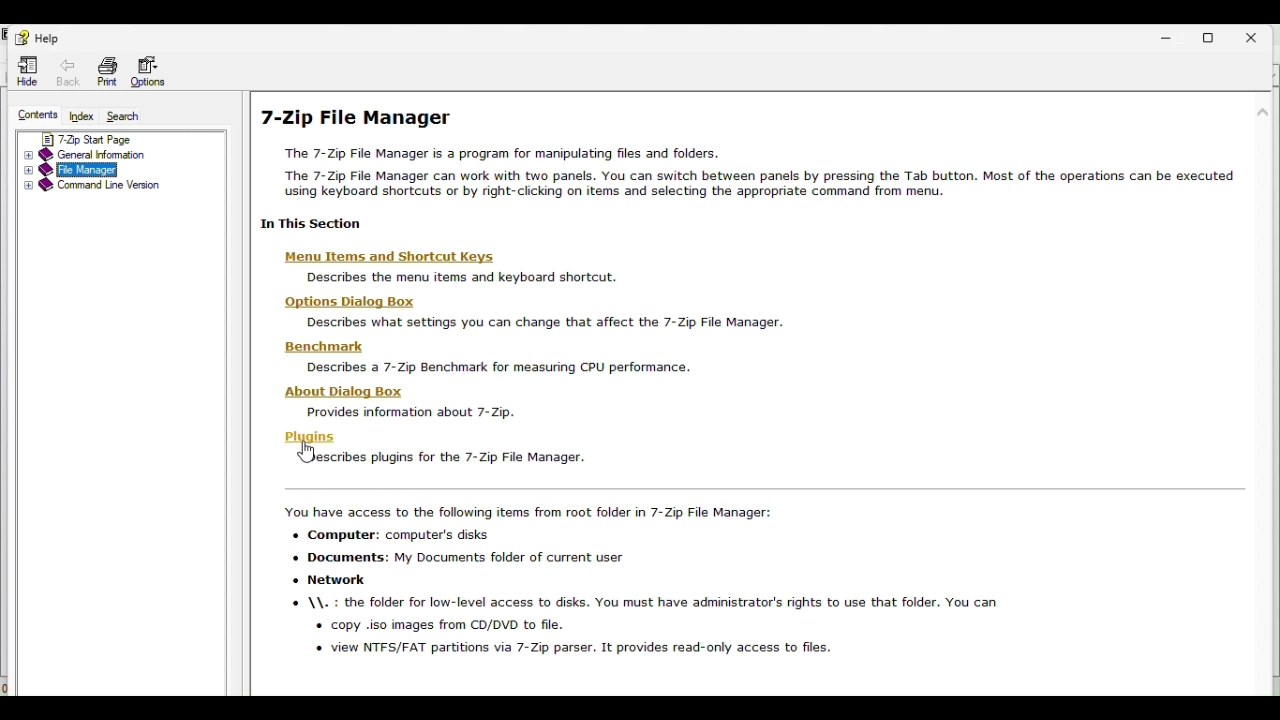  I want to click on You have access to the following items from root folder in 7-Zip File Manager:
+ Computer: computer's disks
«+ Documents: My Documents folder of current user
« Network
 \\. : the folder for low-level access to disks. You must have administrator's rights to use that folder. You can
« copy .iso images from CD/DVD to file.
o view NTFS/FAT partitions via 7-Zip parser. It provides read-only access to files., so click(634, 578).